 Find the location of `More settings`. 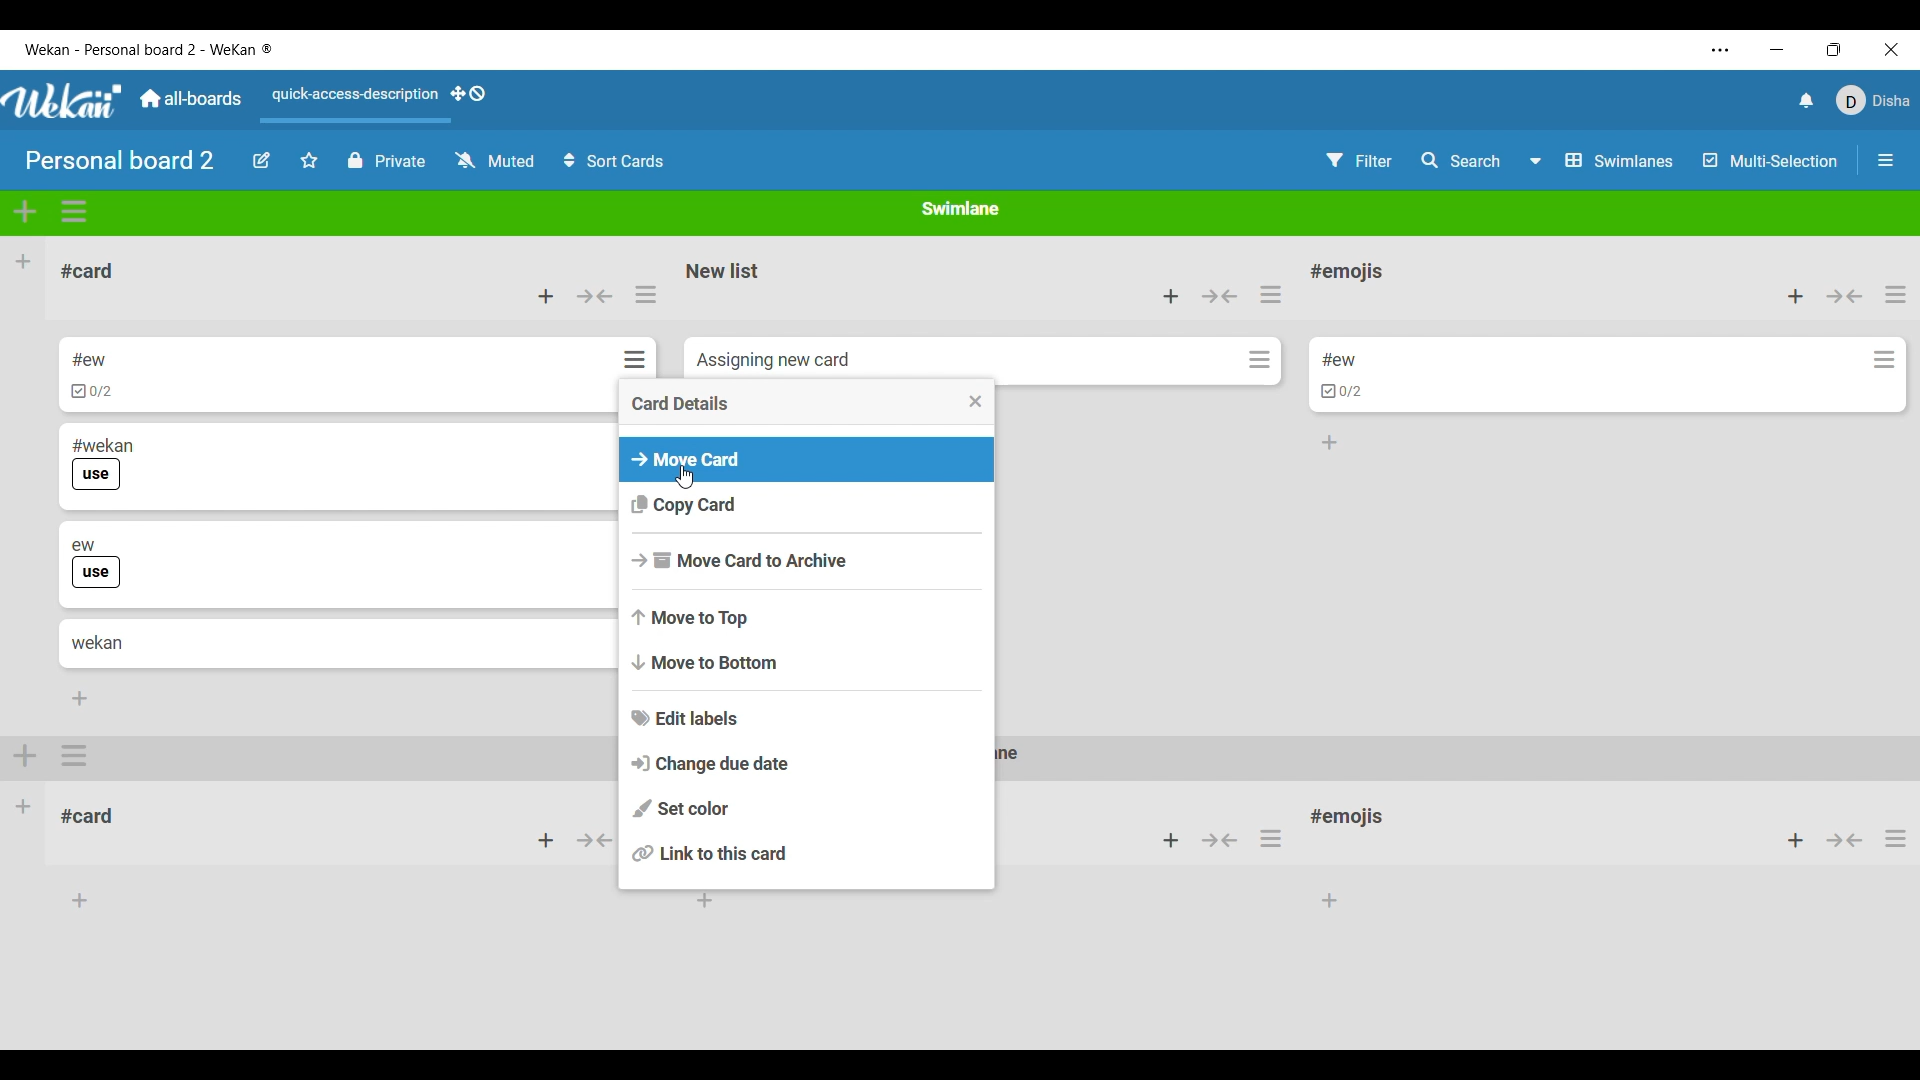

More settings is located at coordinates (1721, 50).